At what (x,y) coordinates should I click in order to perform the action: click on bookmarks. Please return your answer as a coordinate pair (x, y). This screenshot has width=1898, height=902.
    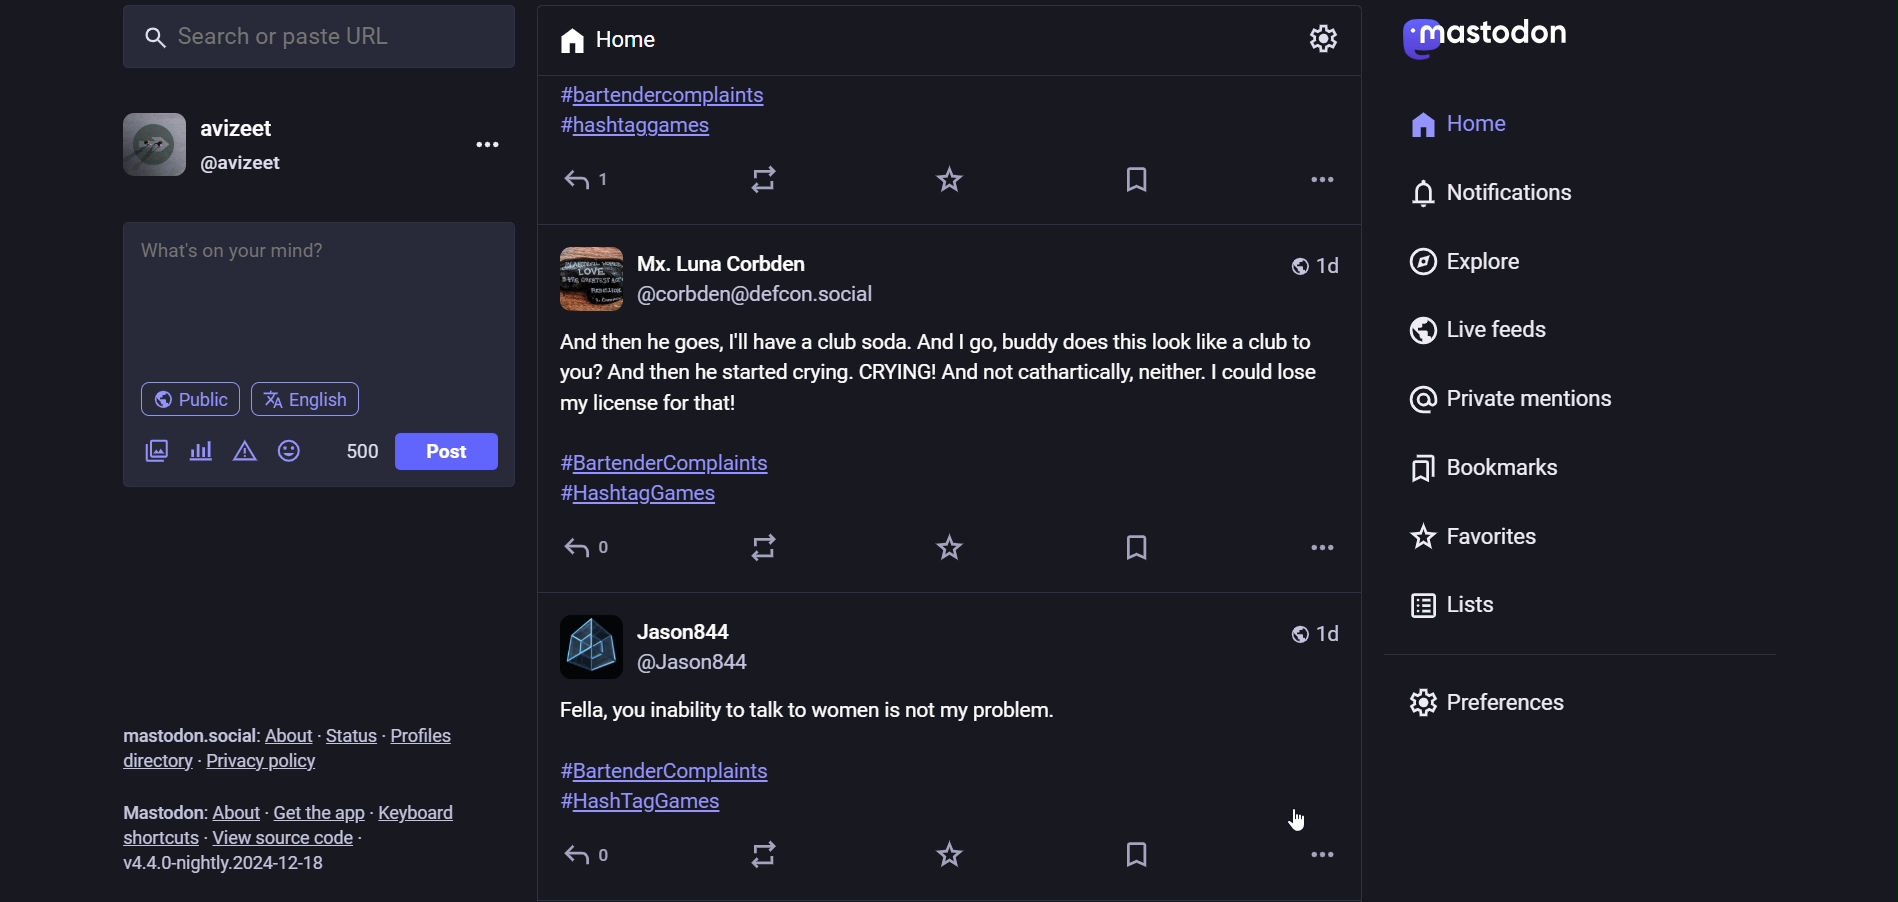
    Looking at the image, I should click on (1490, 473).